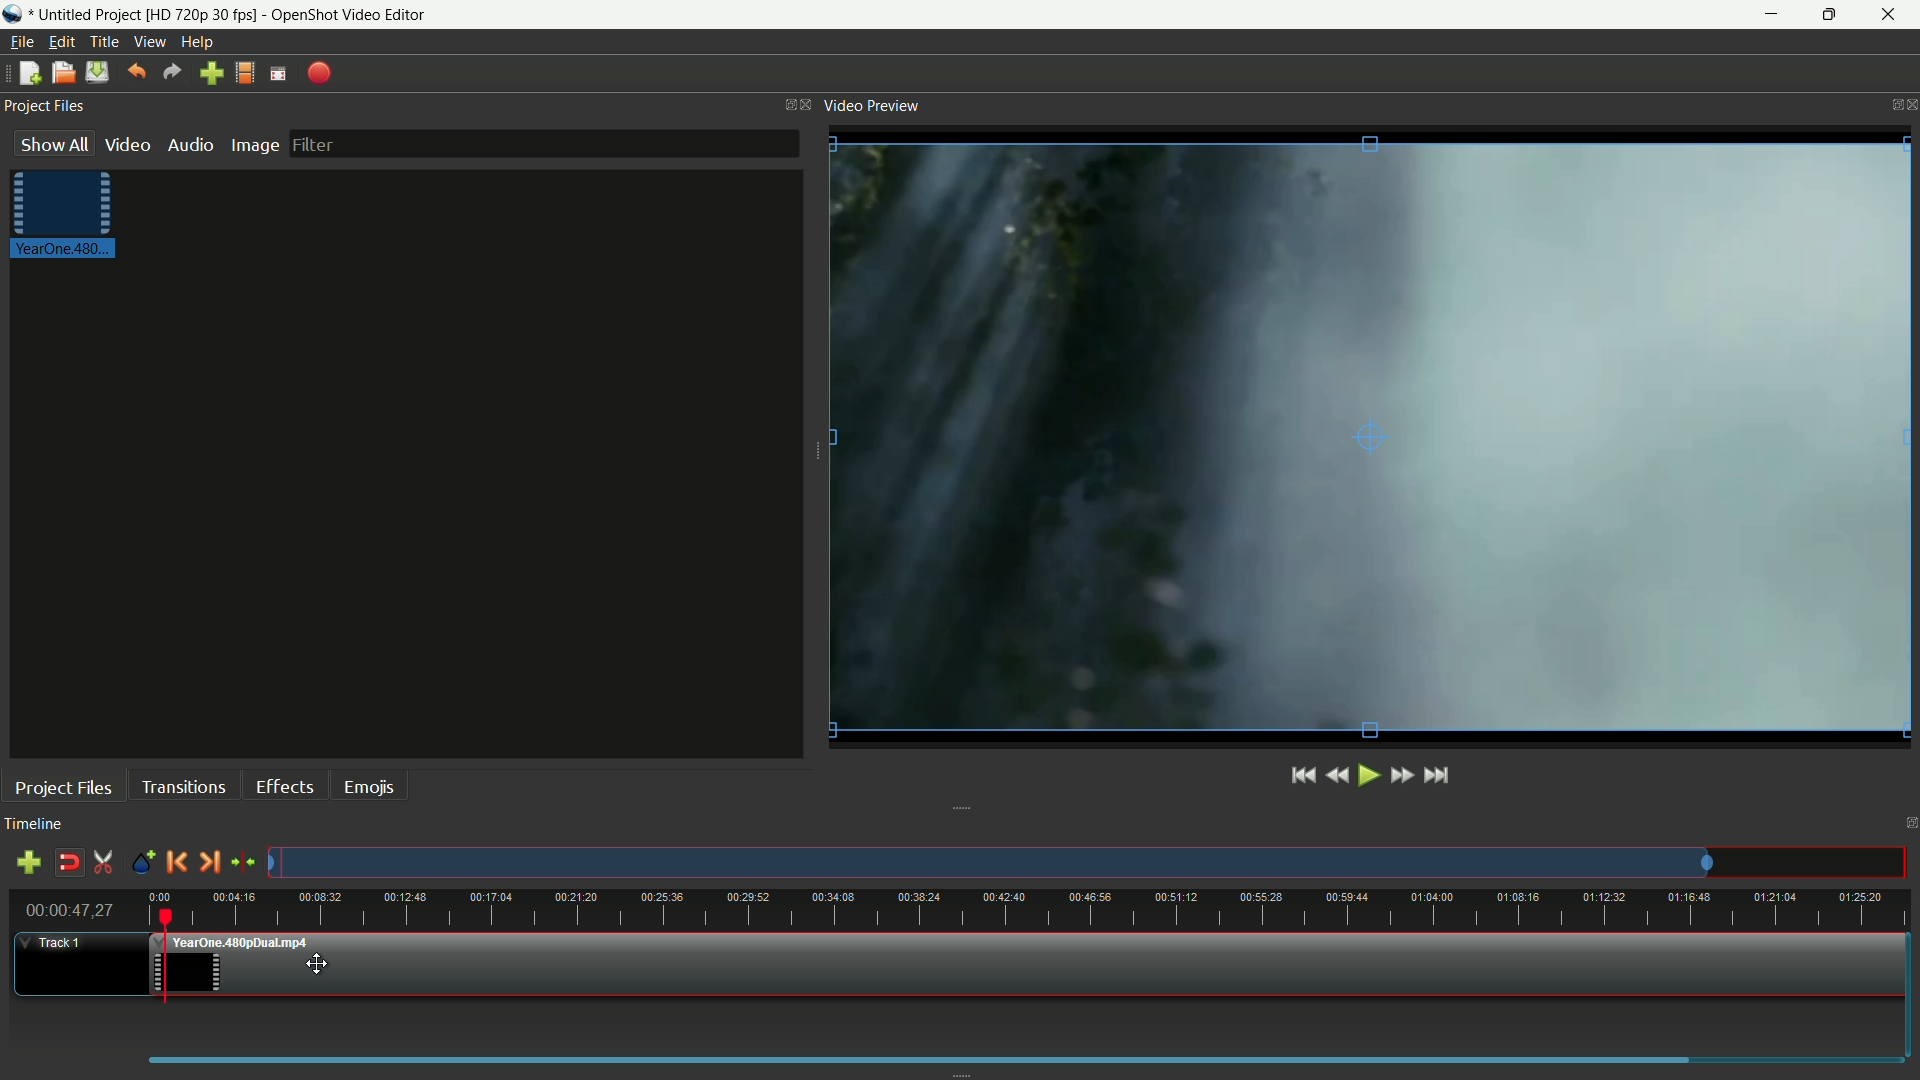  Describe the element at coordinates (989, 864) in the screenshot. I see `tracks preview` at that location.